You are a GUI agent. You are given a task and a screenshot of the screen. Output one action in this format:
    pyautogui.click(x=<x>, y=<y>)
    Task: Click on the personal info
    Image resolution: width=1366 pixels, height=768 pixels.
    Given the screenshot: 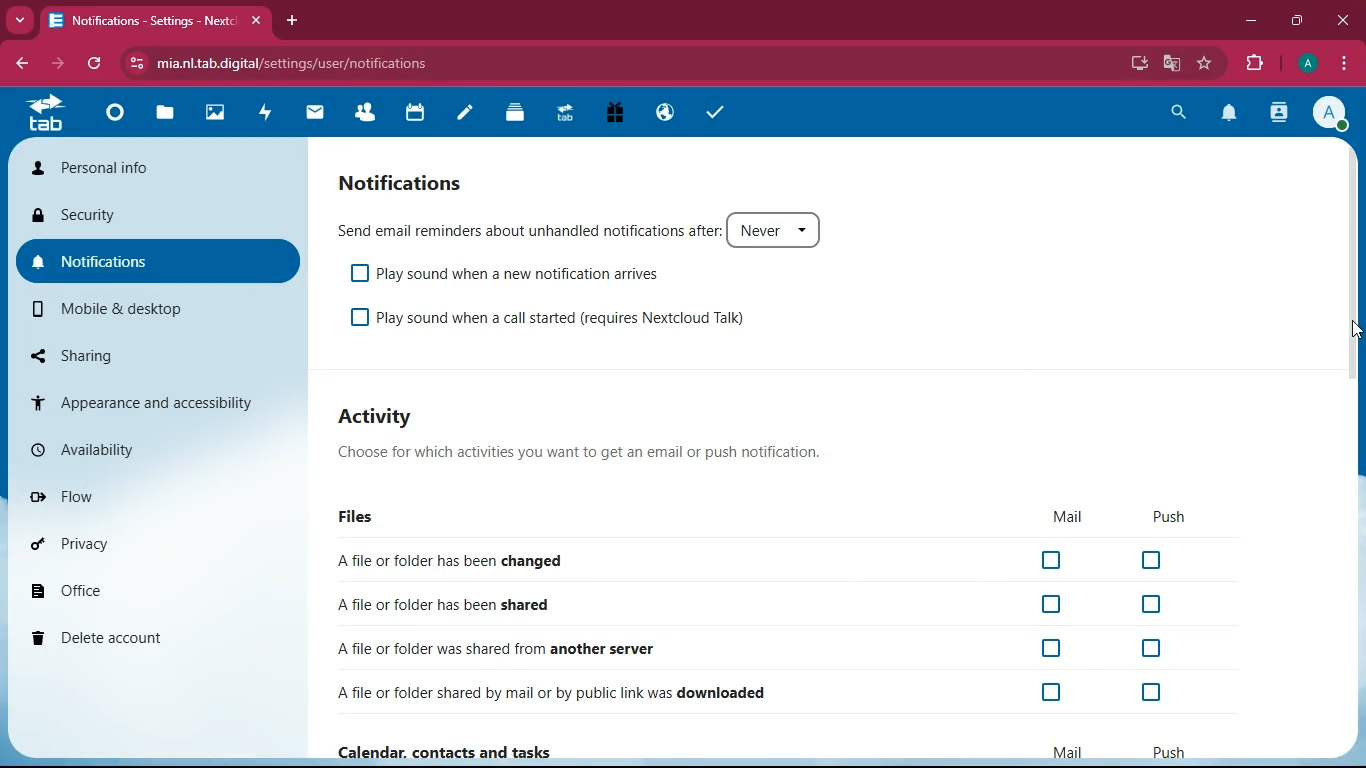 What is the action you would take?
    pyautogui.click(x=153, y=170)
    